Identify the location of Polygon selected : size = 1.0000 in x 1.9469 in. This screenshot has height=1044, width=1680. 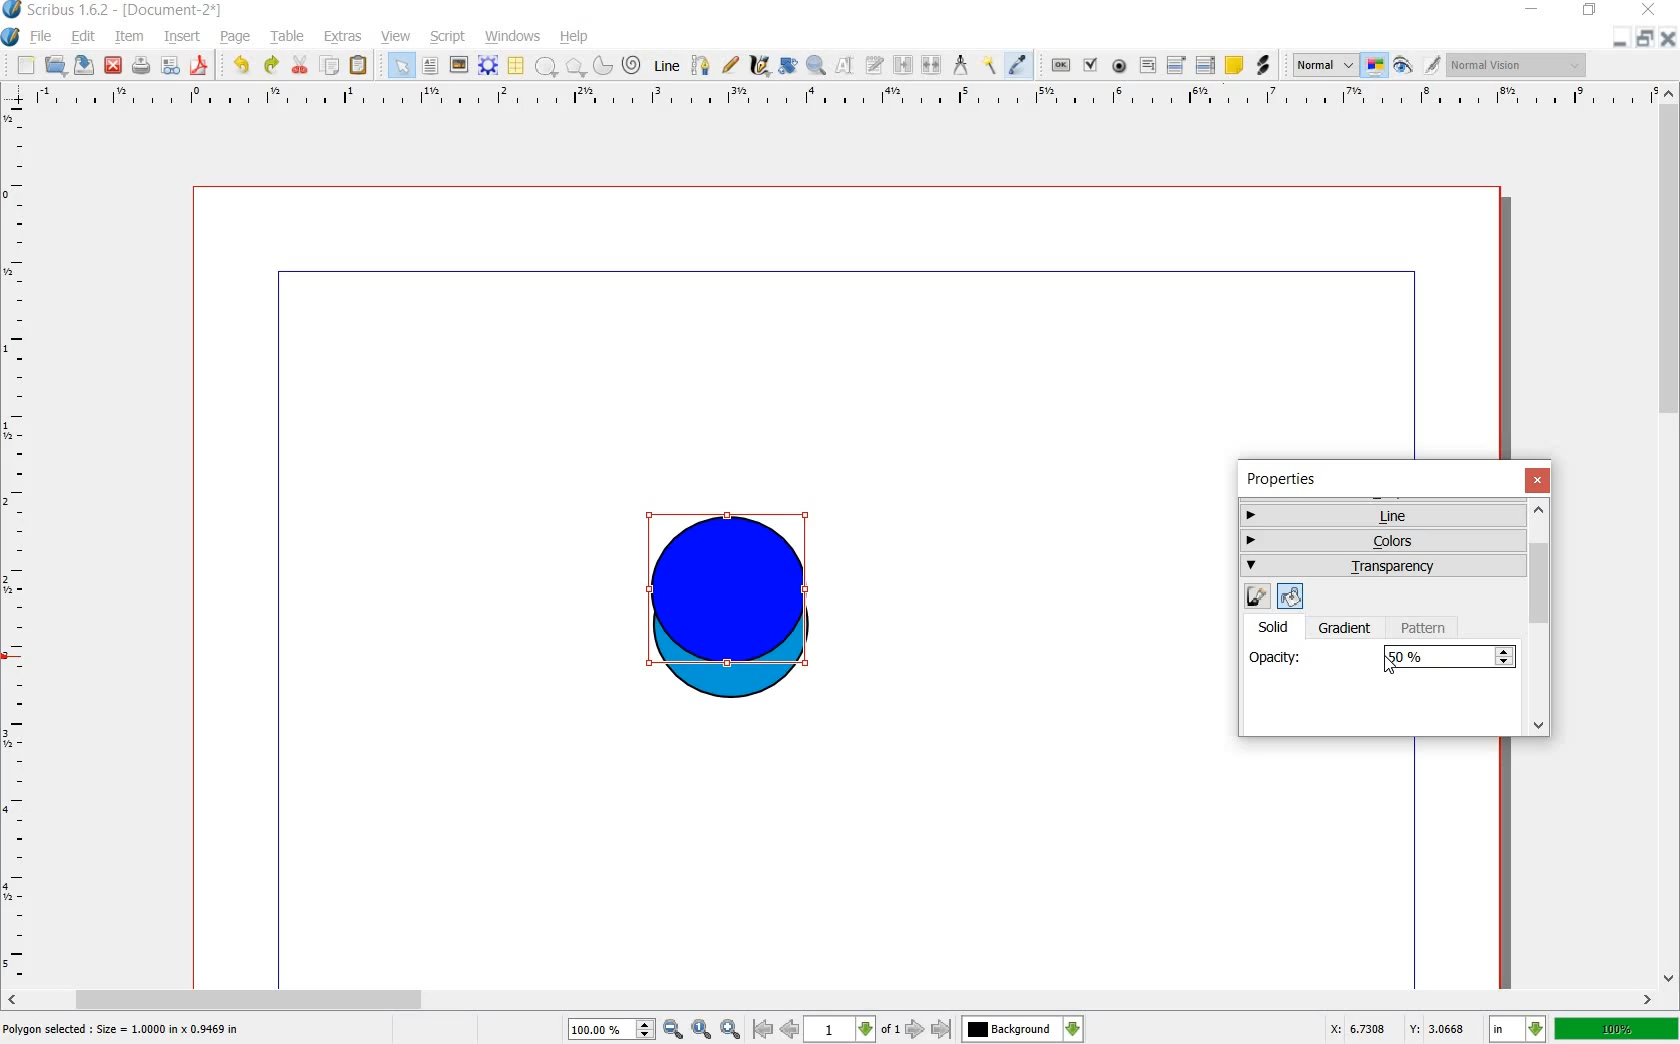
(123, 1028).